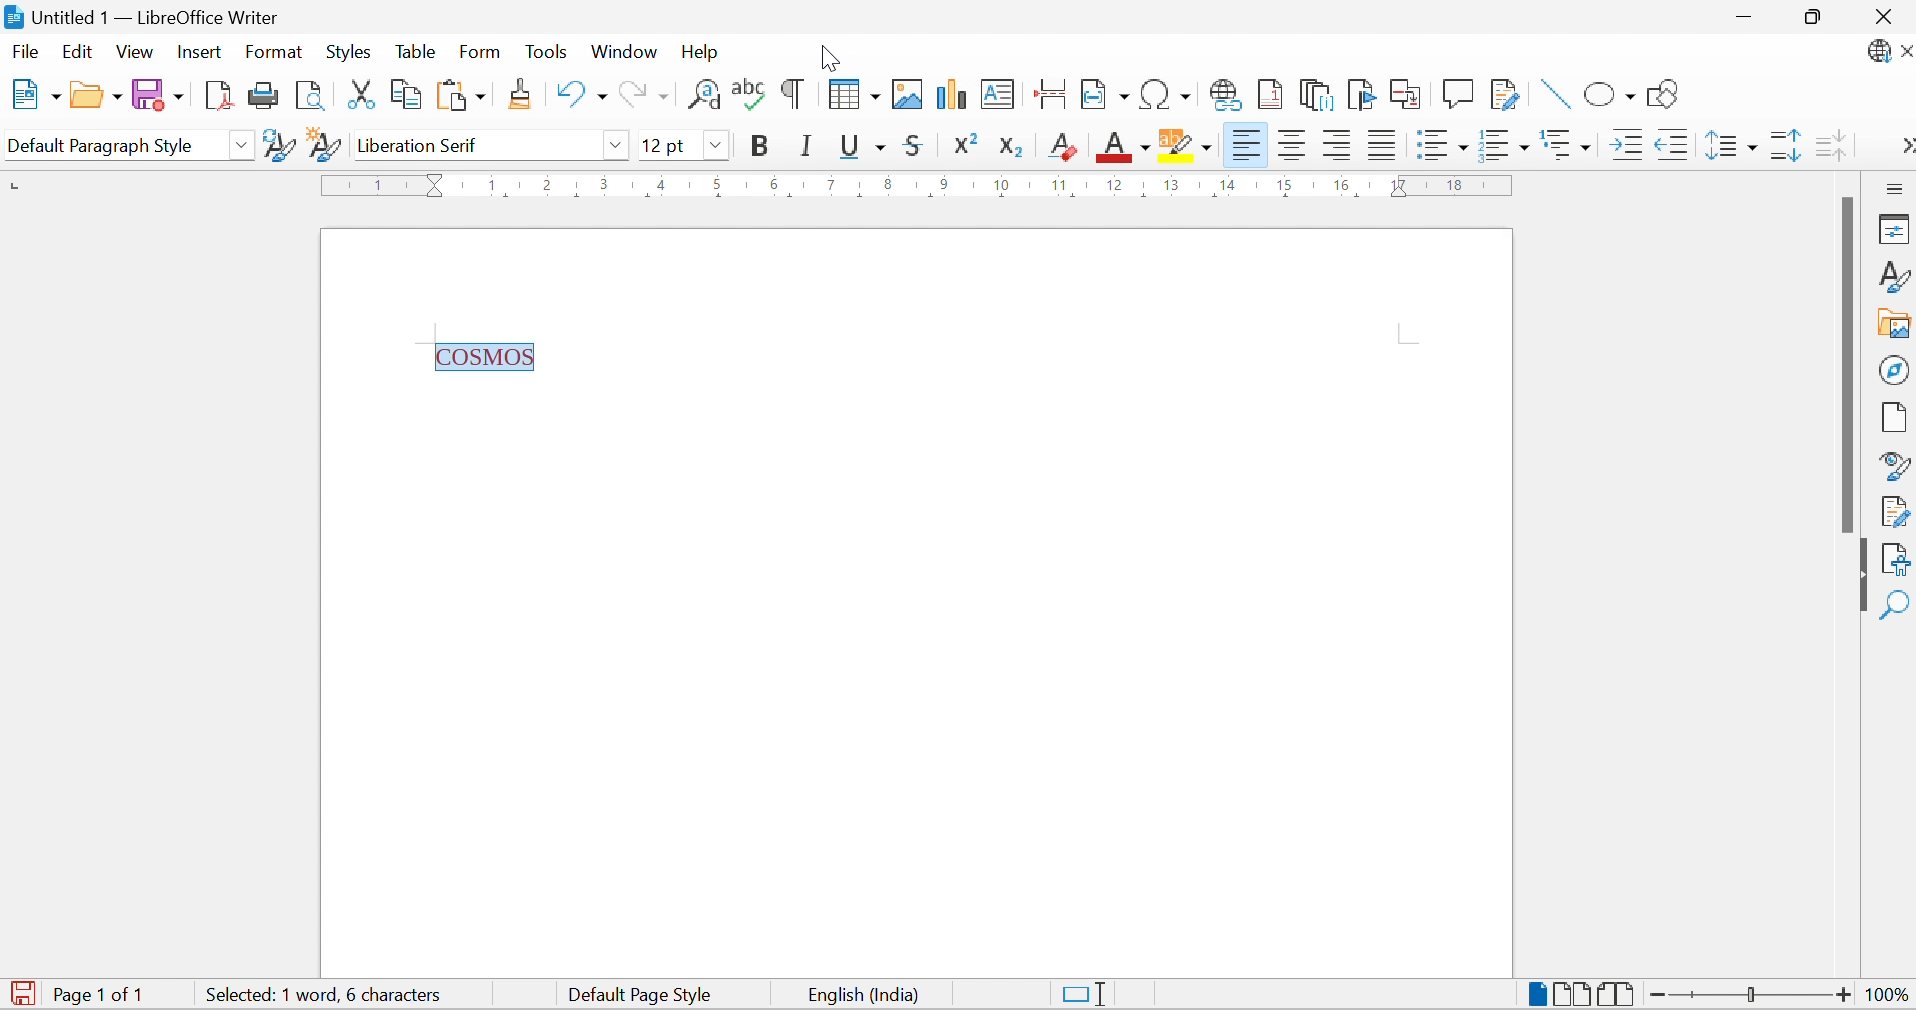 The height and width of the screenshot is (1010, 1916). Describe the element at coordinates (791, 95) in the screenshot. I see `Toggle Formatting Marks` at that location.